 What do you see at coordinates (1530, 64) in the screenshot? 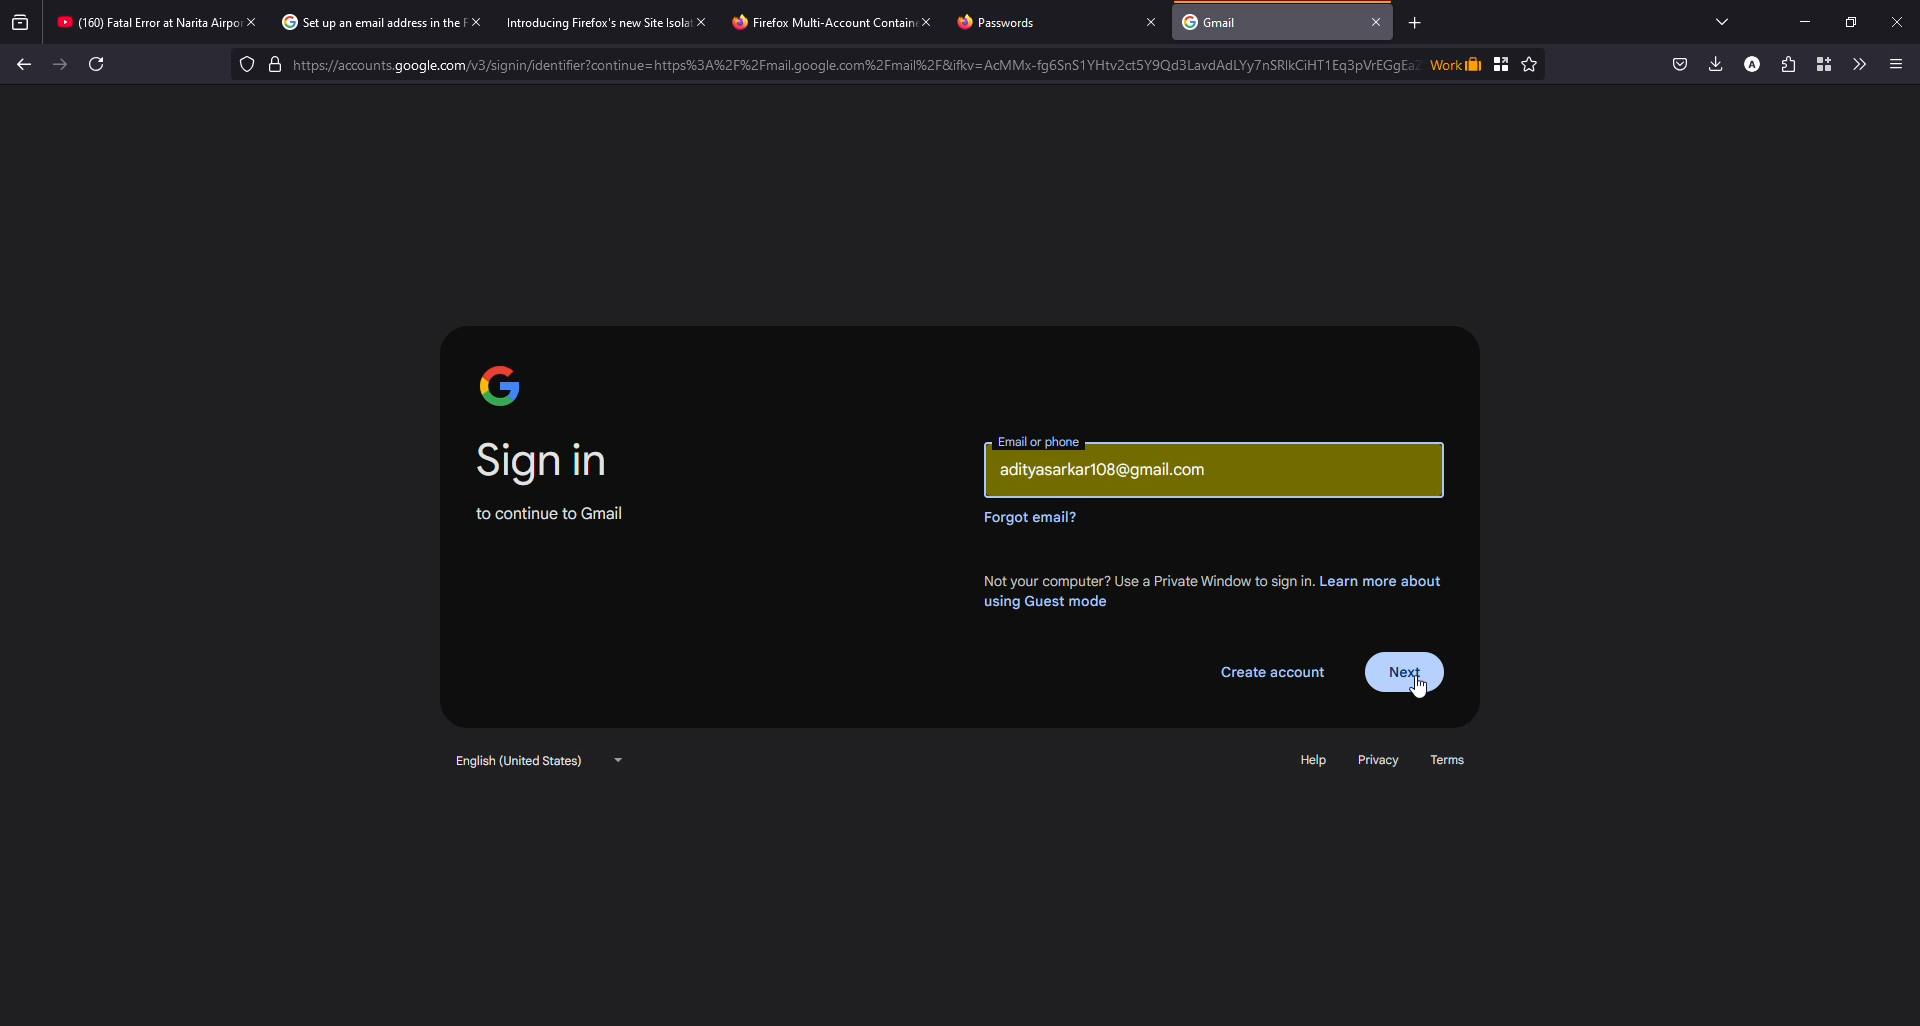
I see `Favorite` at bounding box center [1530, 64].